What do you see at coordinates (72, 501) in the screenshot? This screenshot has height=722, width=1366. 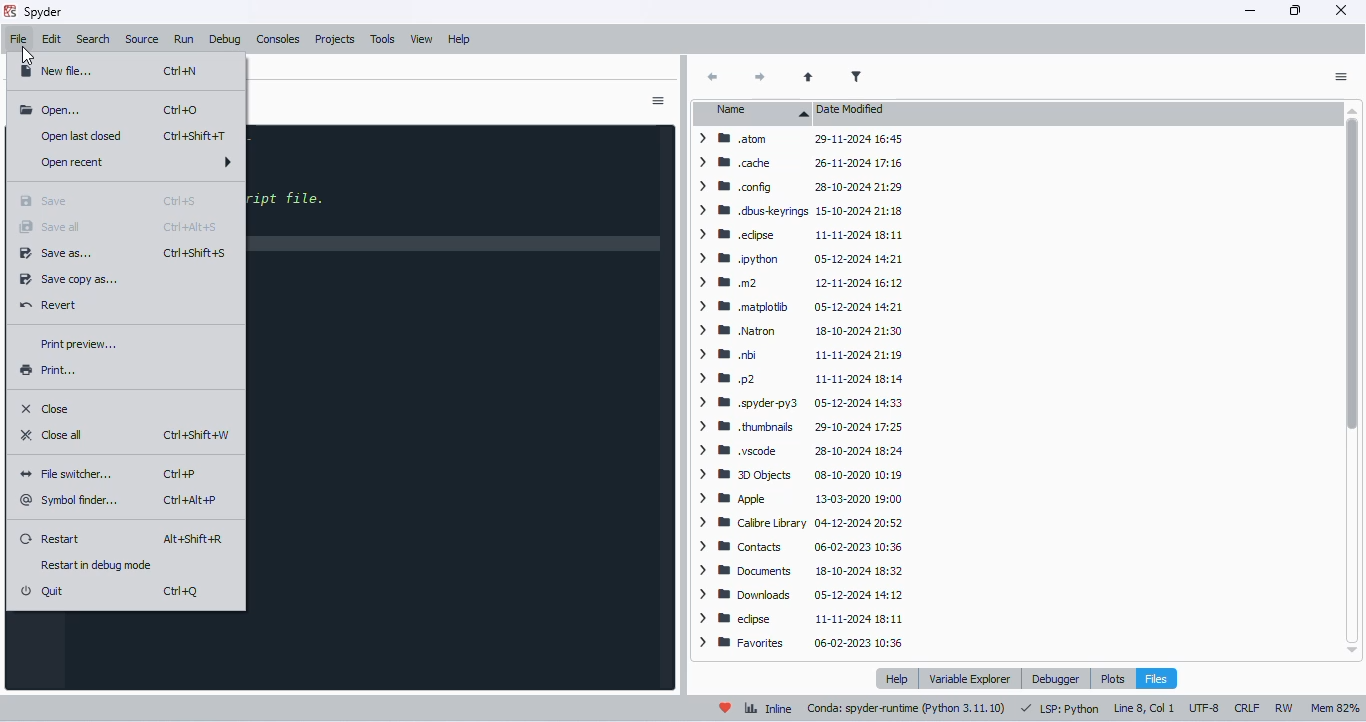 I see `symbol finder` at bounding box center [72, 501].